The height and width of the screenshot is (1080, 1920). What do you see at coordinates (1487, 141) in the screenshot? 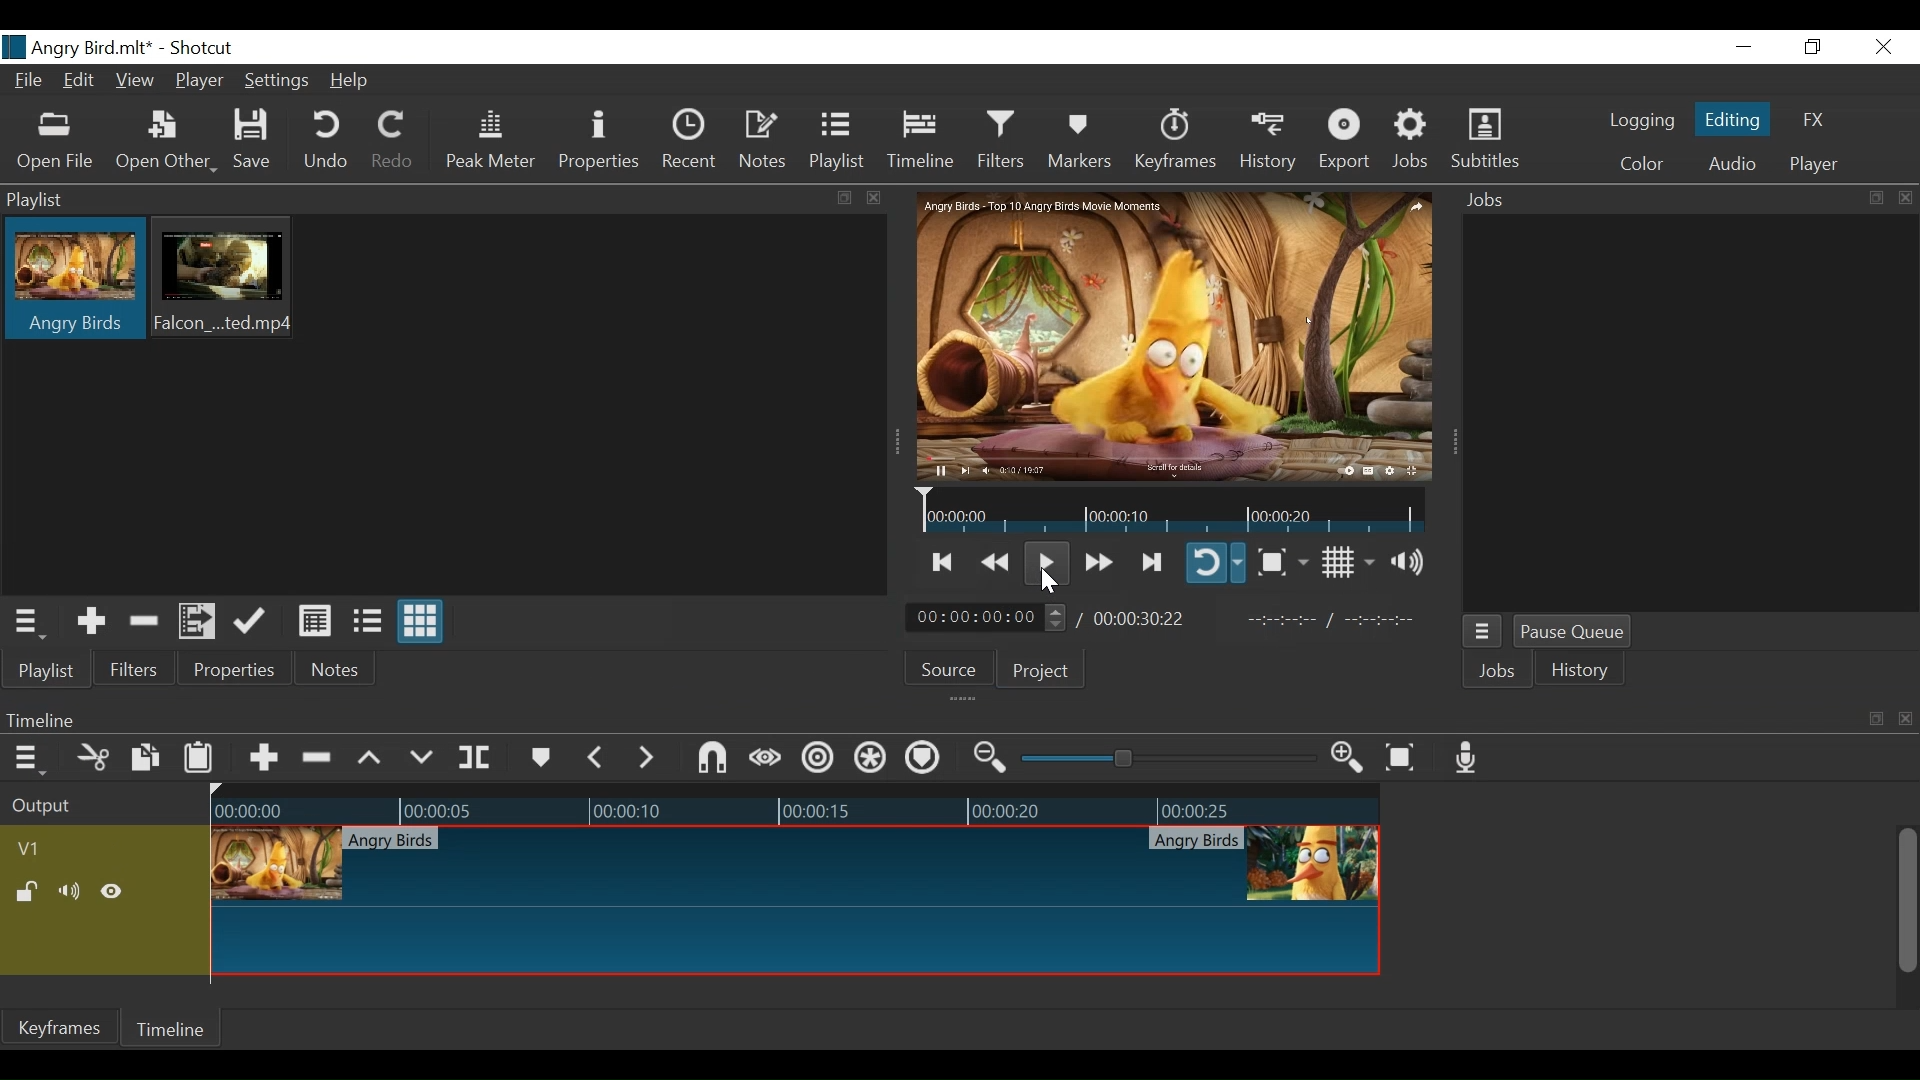
I see `Subtitles` at bounding box center [1487, 141].